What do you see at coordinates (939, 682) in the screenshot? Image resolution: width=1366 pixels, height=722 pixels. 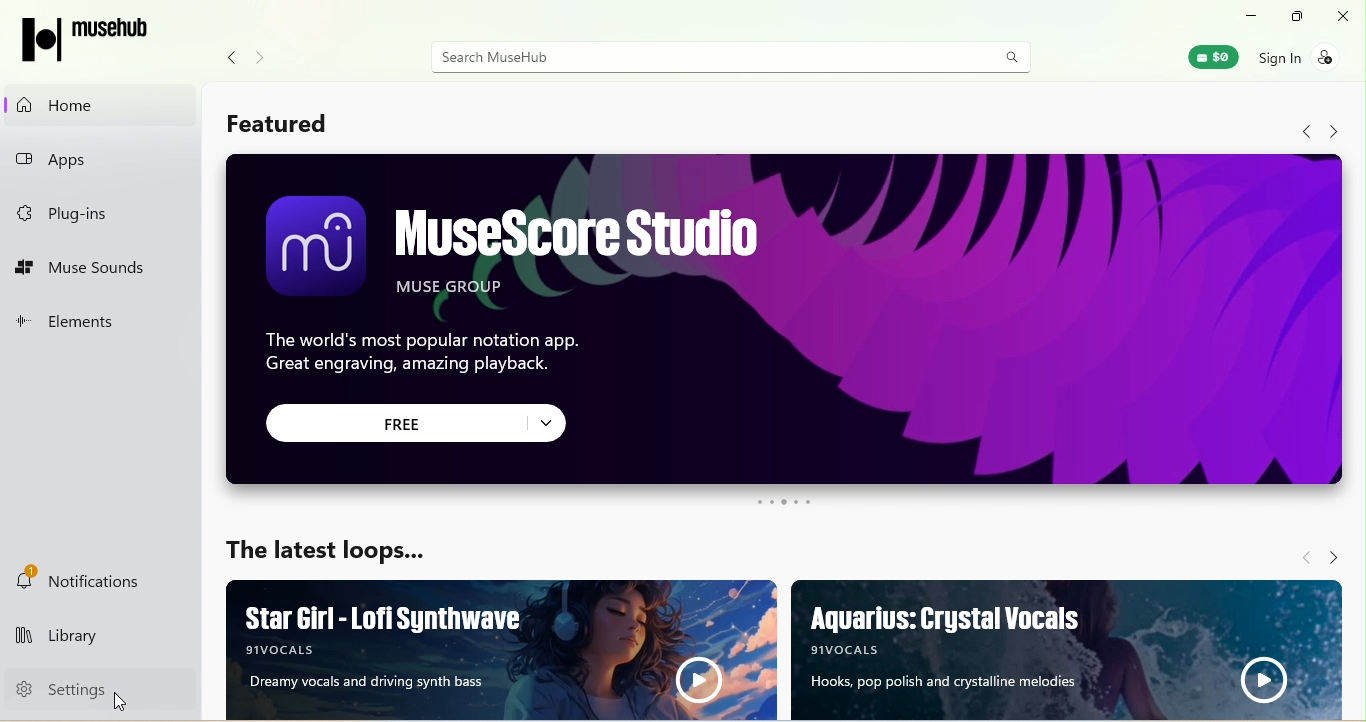 I see `Hooks, pop polish and crystalline melodies` at bounding box center [939, 682].